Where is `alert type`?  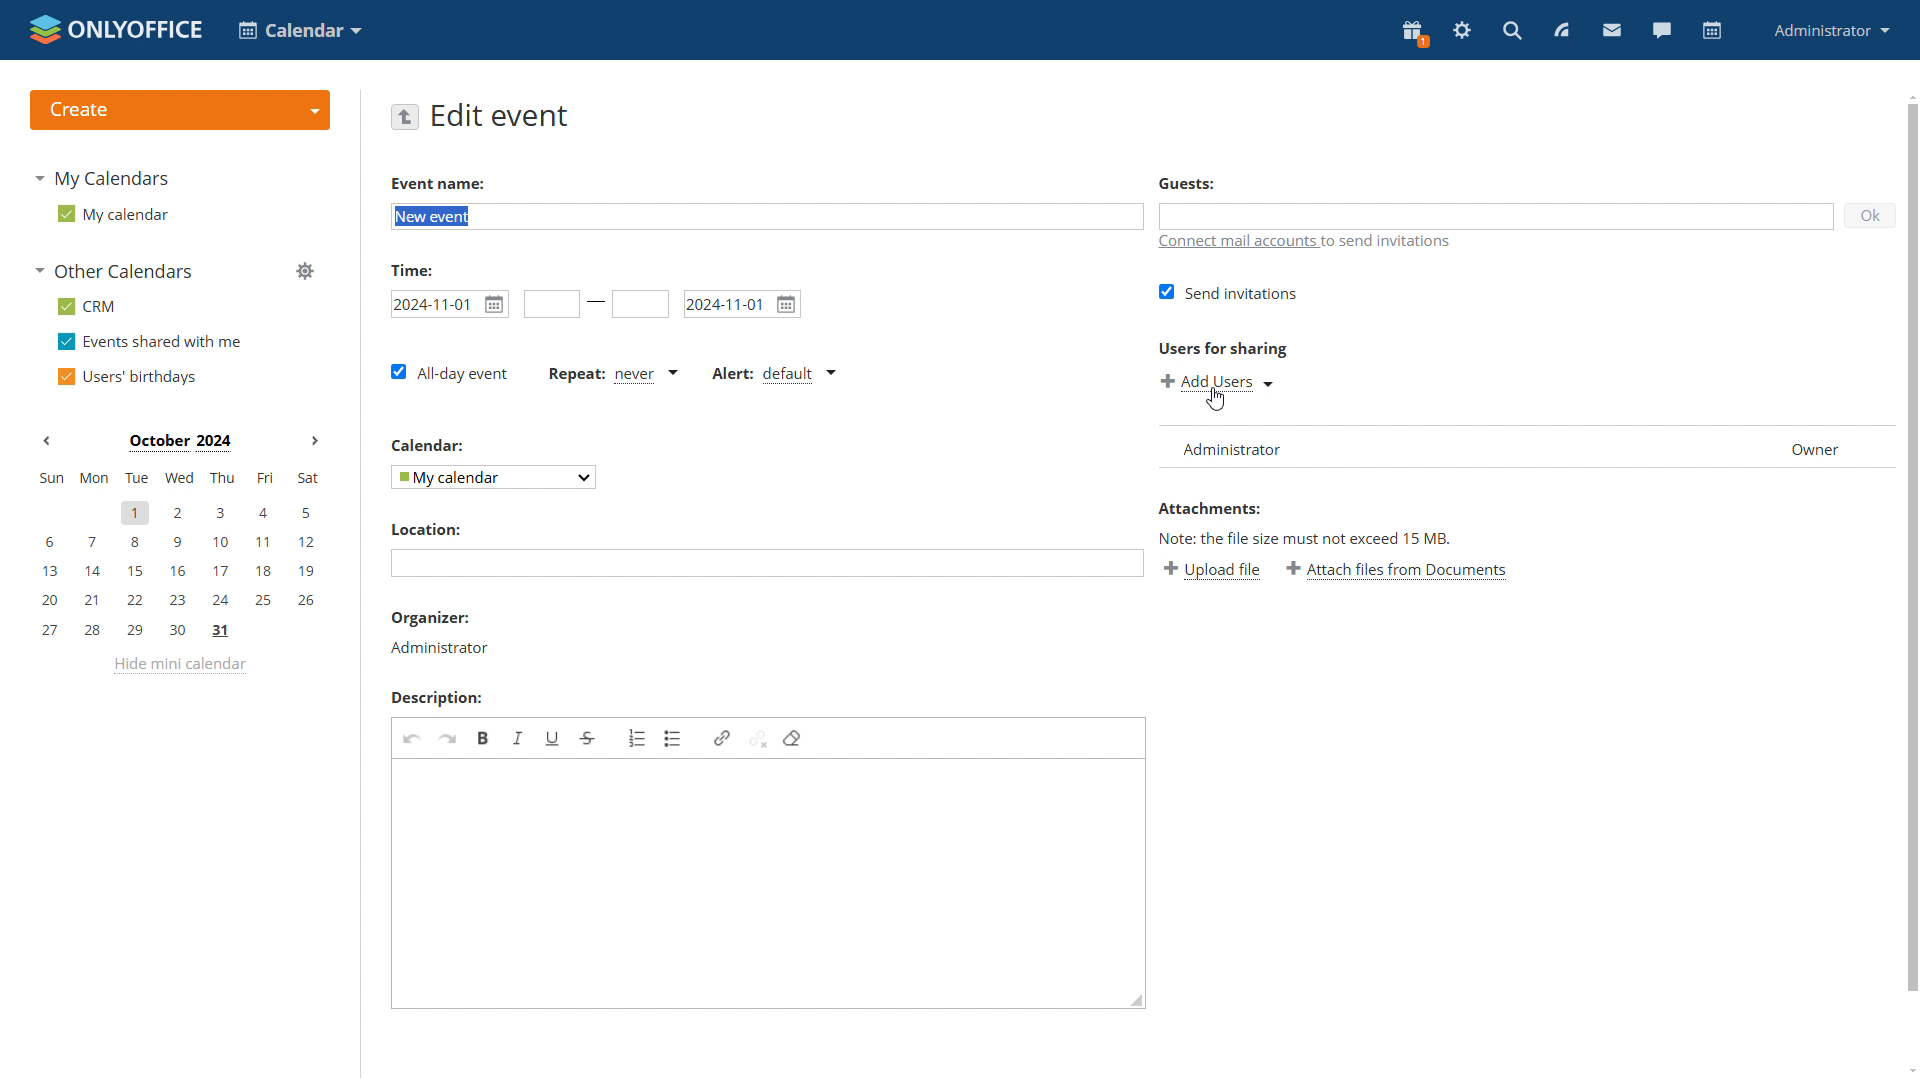 alert type is located at coordinates (774, 374).